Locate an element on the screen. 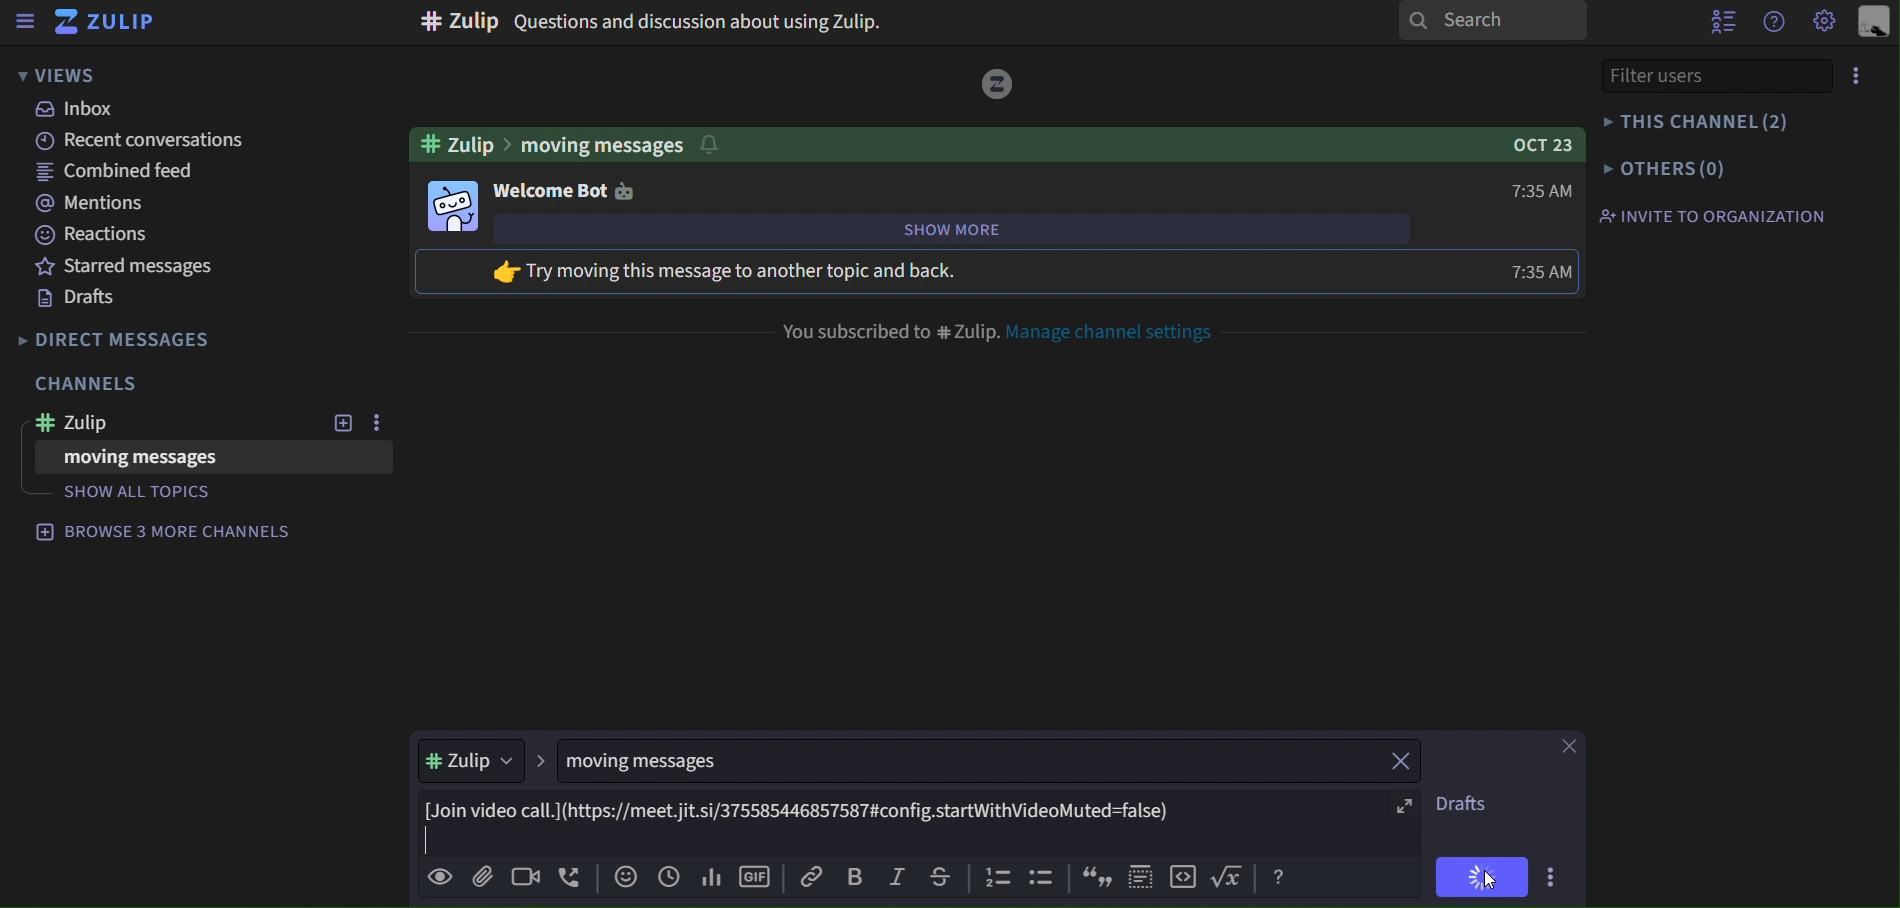  add gif is located at coordinates (755, 879).